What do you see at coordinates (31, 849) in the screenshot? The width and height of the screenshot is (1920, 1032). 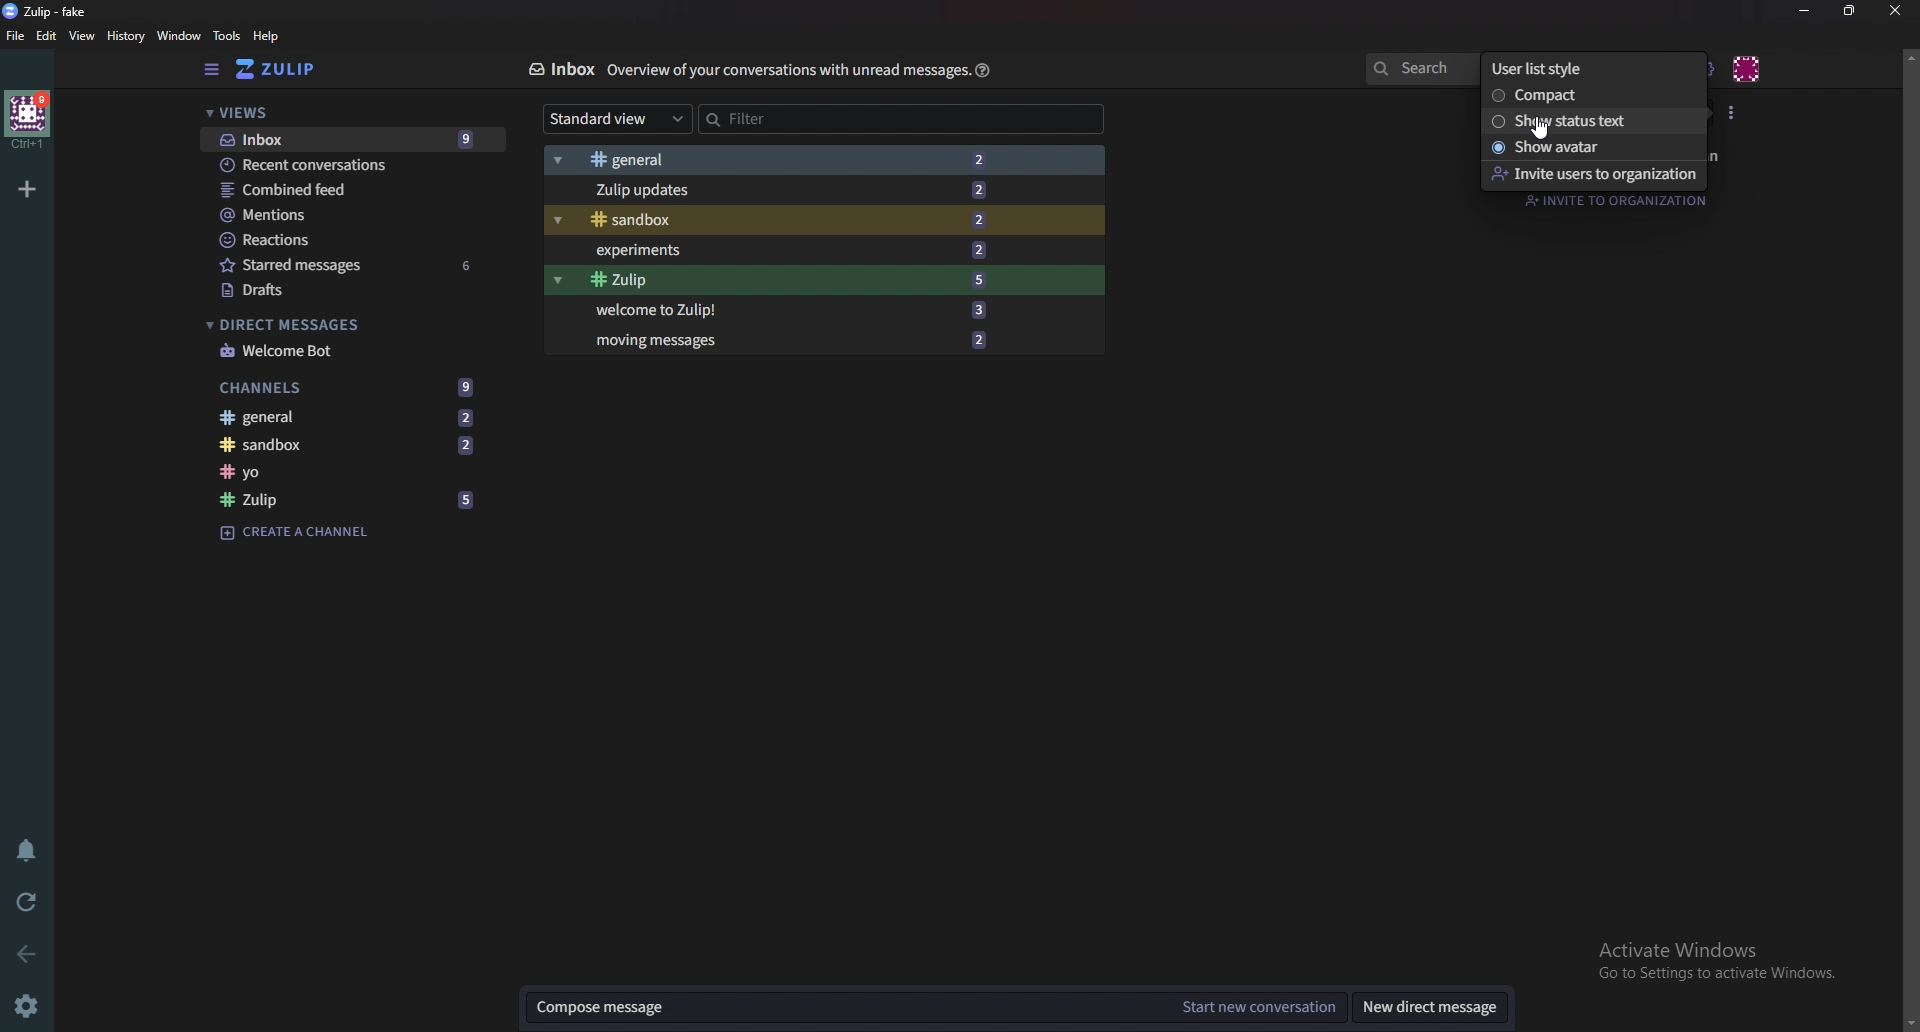 I see `Enable do not disturb` at bounding box center [31, 849].